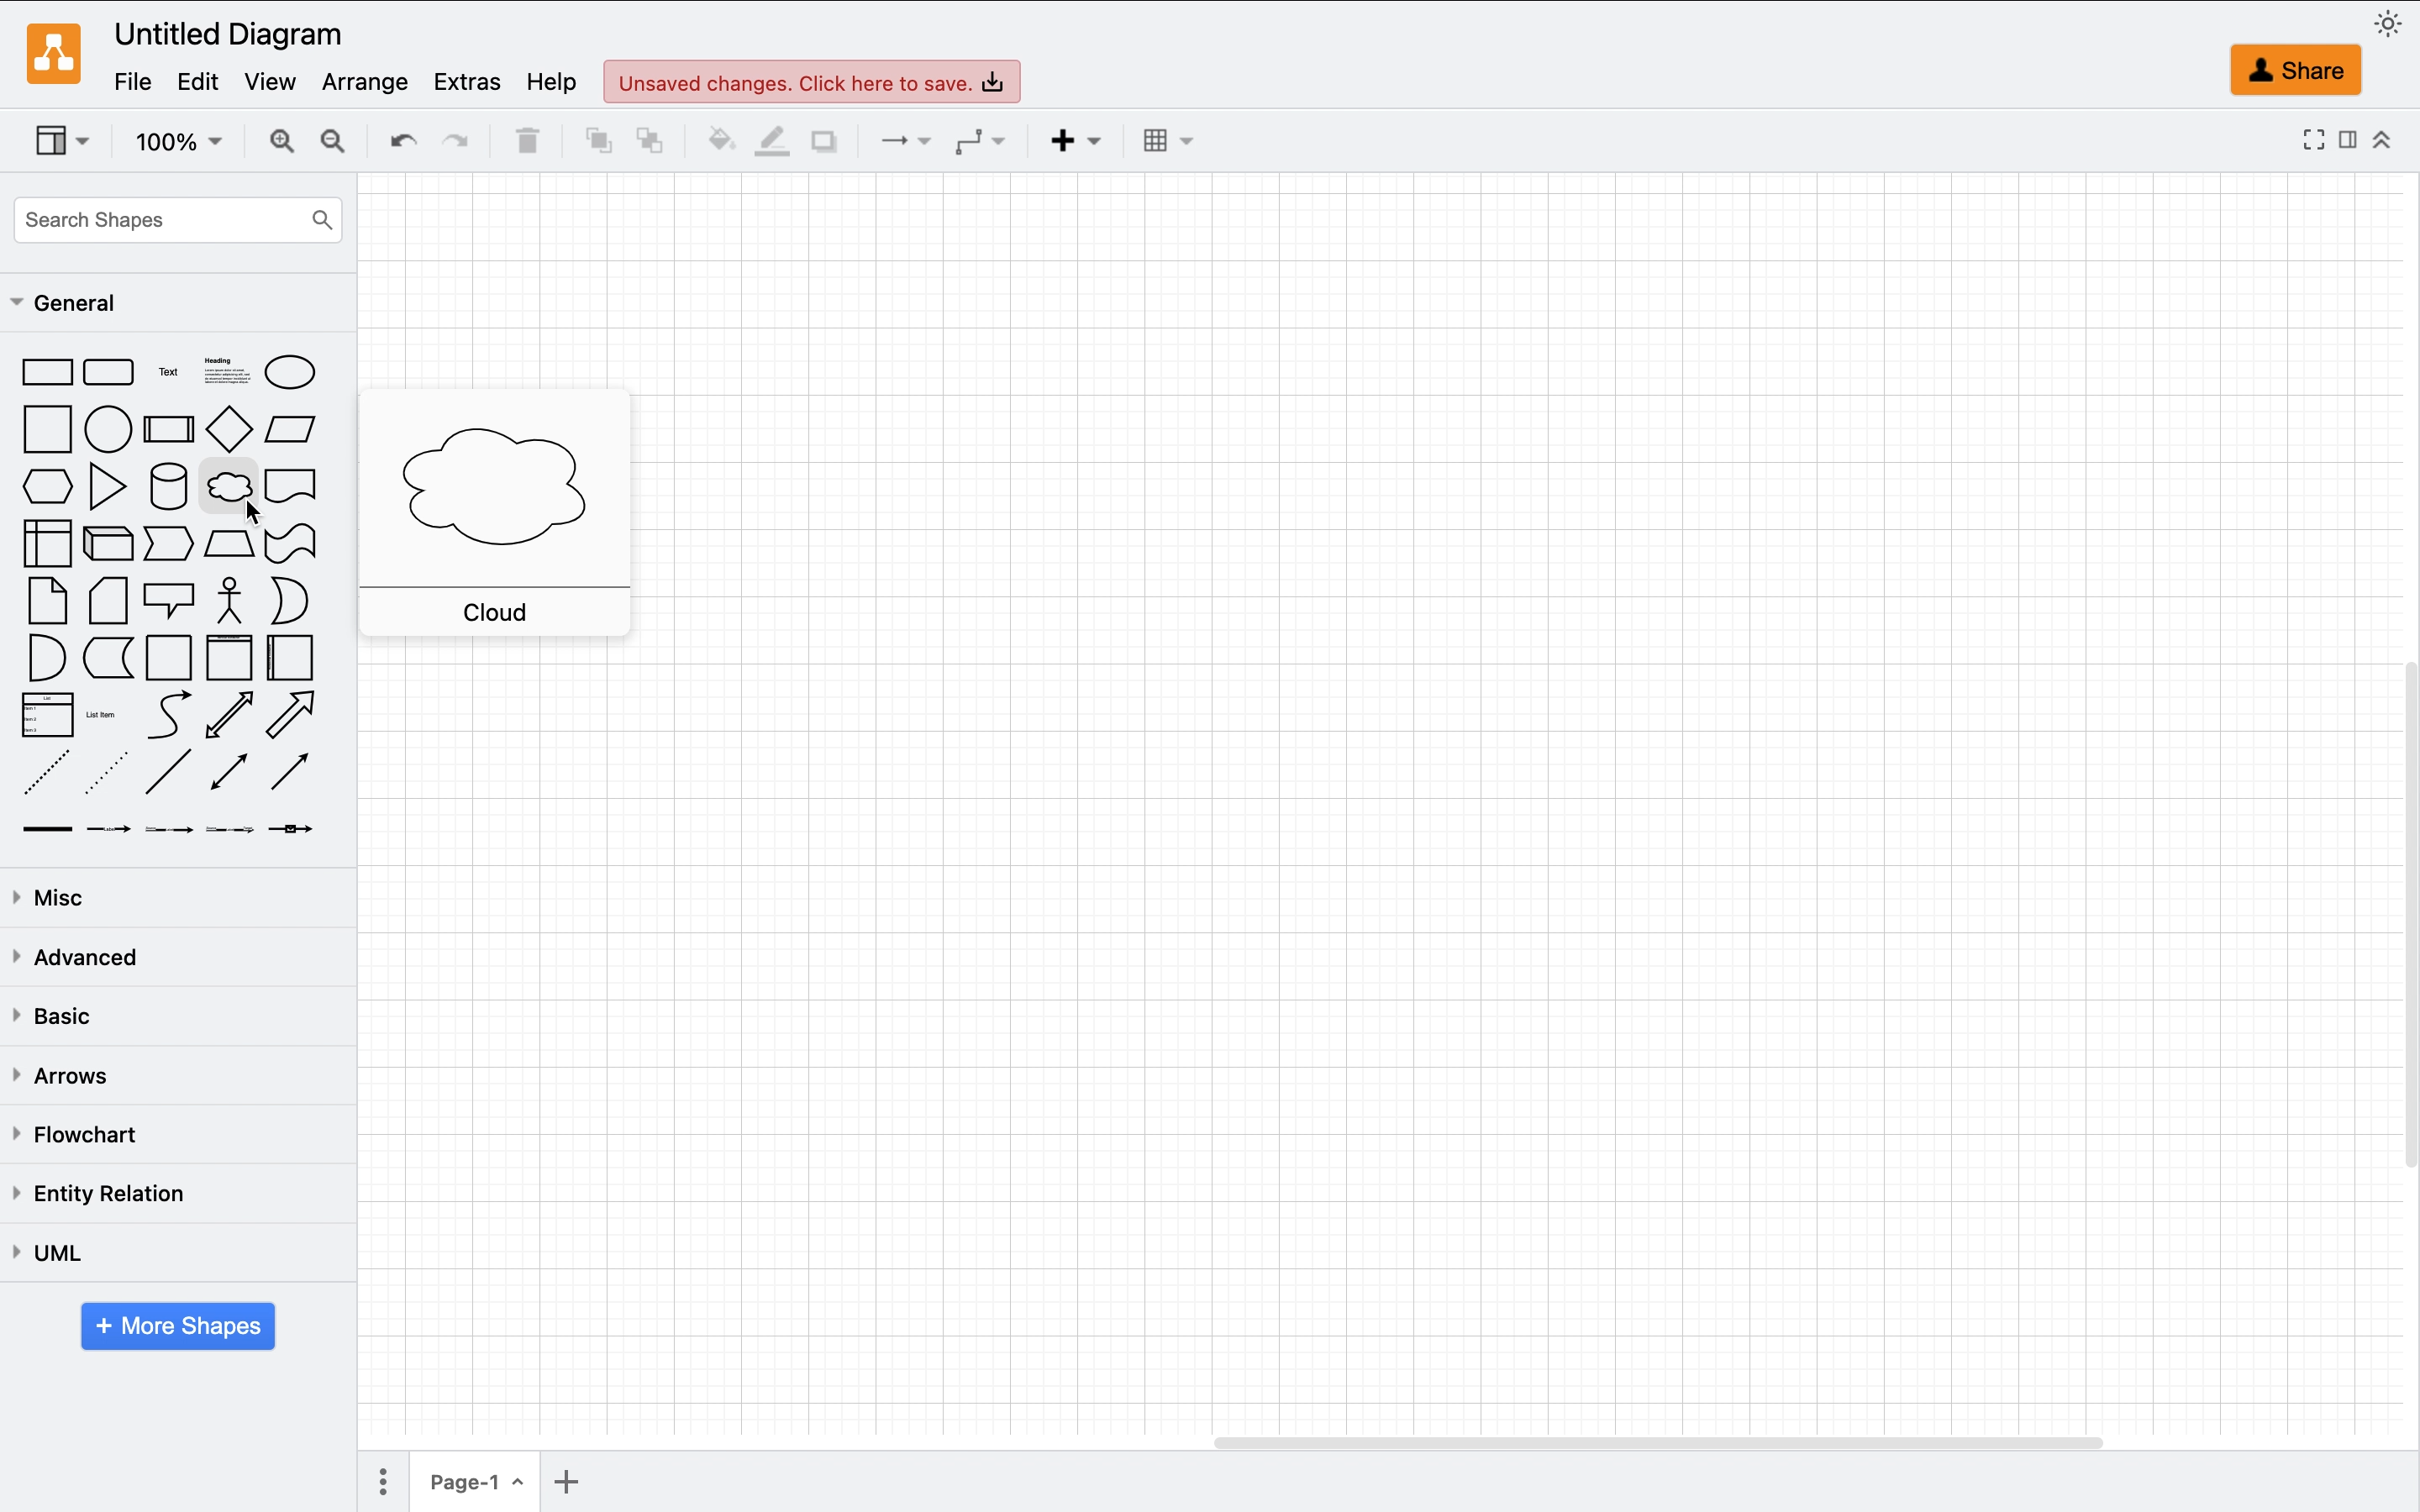 The height and width of the screenshot is (1512, 2420). I want to click on entity relation, so click(105, 1198).